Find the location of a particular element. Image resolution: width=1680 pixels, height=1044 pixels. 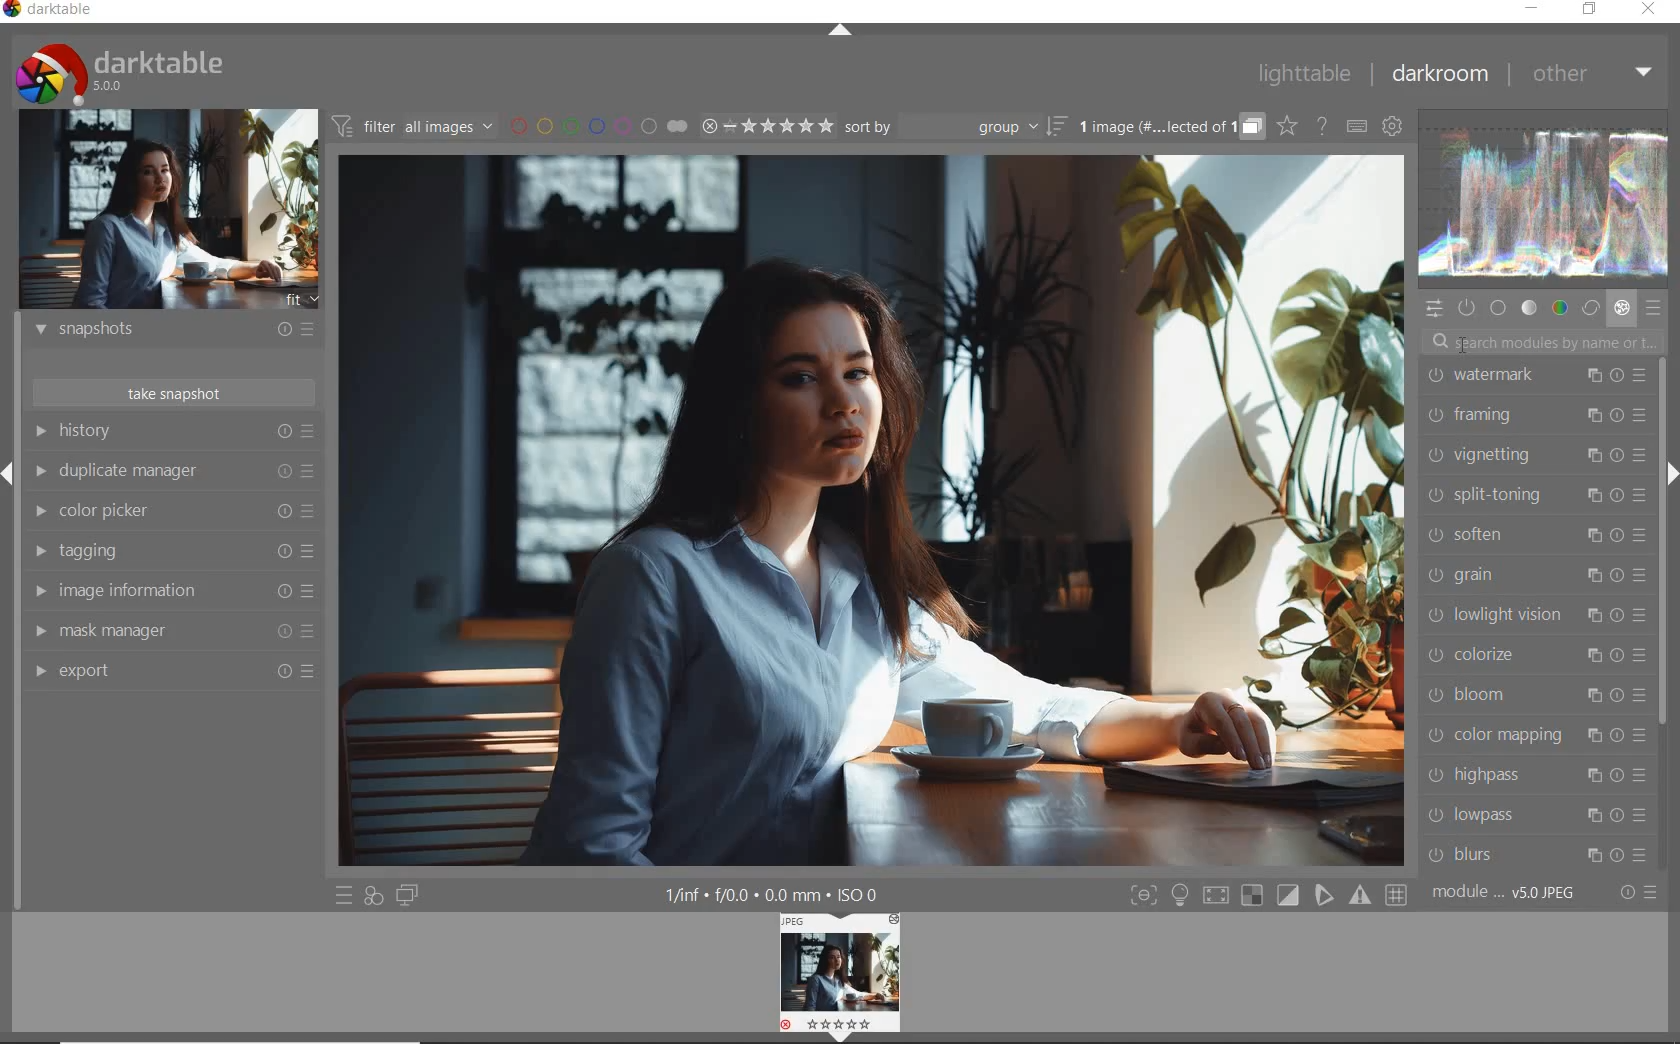

1/inf*f/0.0 mm*ISO 0 is located at coordinates (774, 894).